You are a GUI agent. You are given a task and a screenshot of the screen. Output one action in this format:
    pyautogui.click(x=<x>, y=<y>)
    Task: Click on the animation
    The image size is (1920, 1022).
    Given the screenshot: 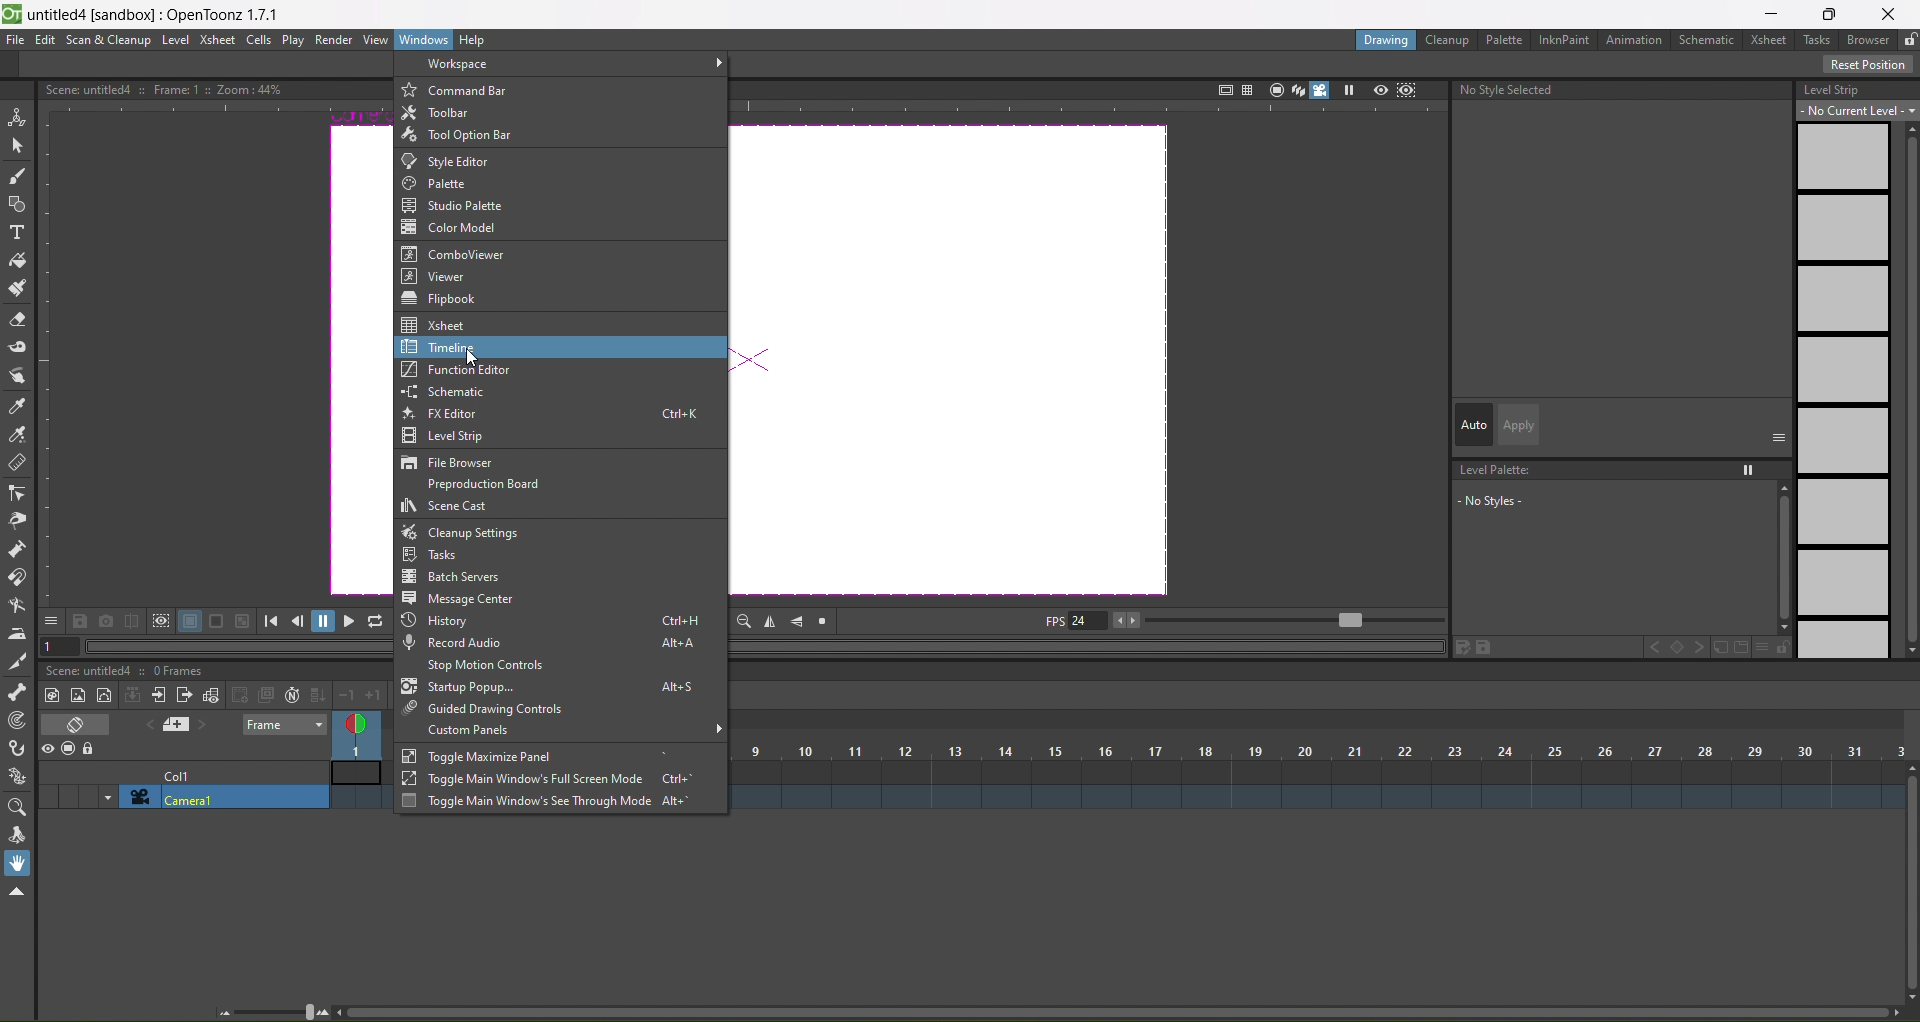 What is the action you would take?
    pyautogui.click(x=1638, y=41)
    